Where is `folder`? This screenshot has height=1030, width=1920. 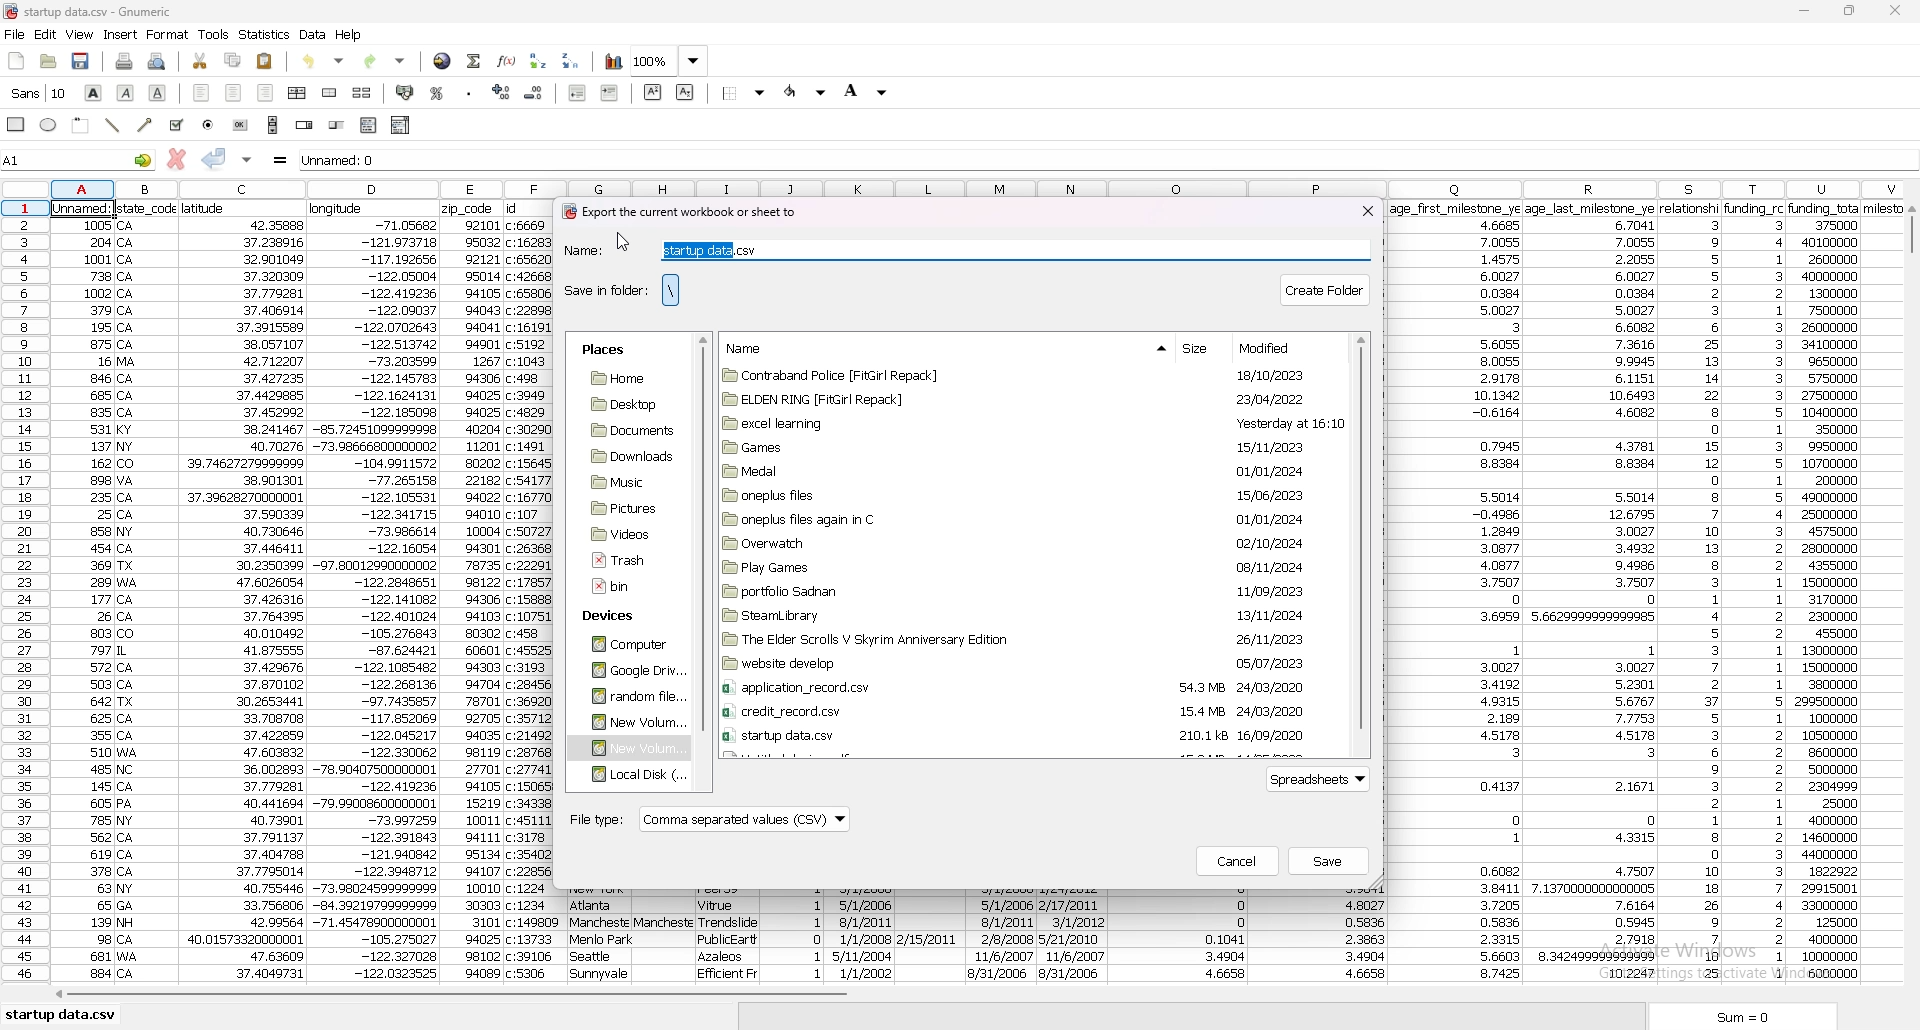 folder is located at coordinates (627, 749).